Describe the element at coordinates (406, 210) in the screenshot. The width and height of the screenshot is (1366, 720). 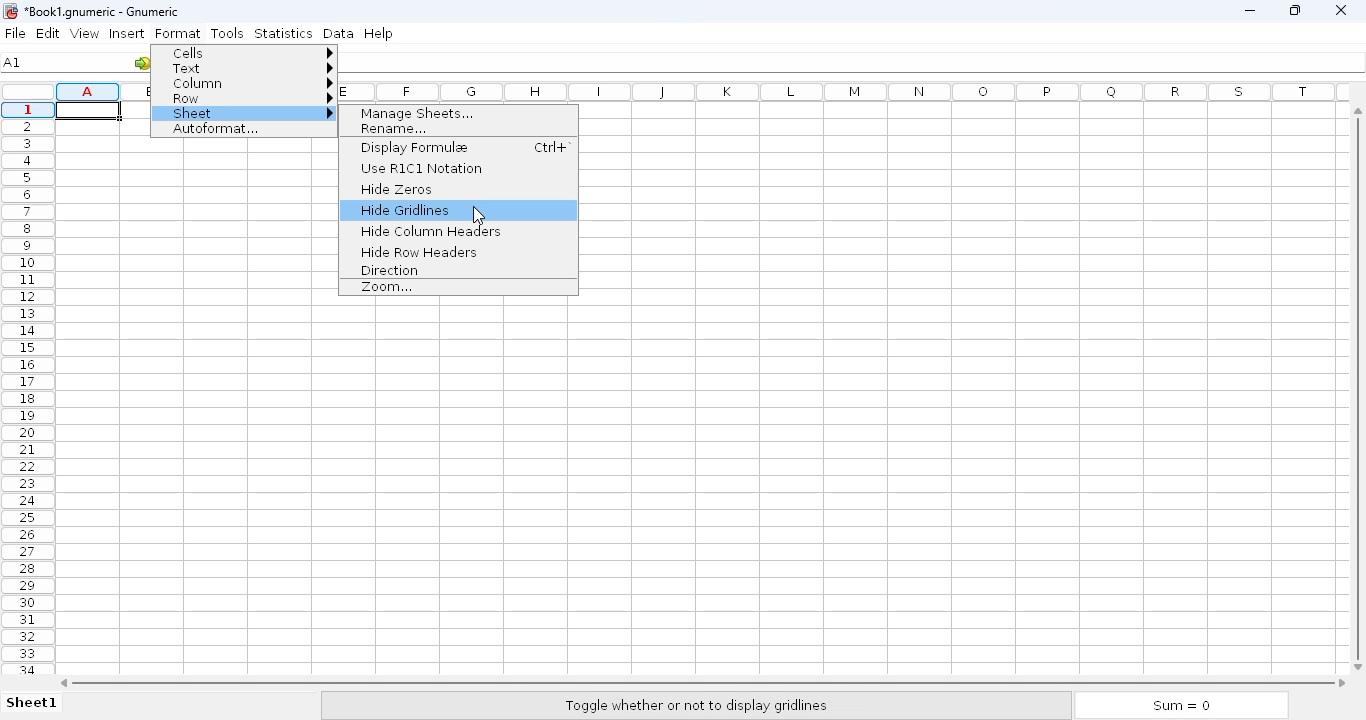
I see `hide gridlines` at that location.